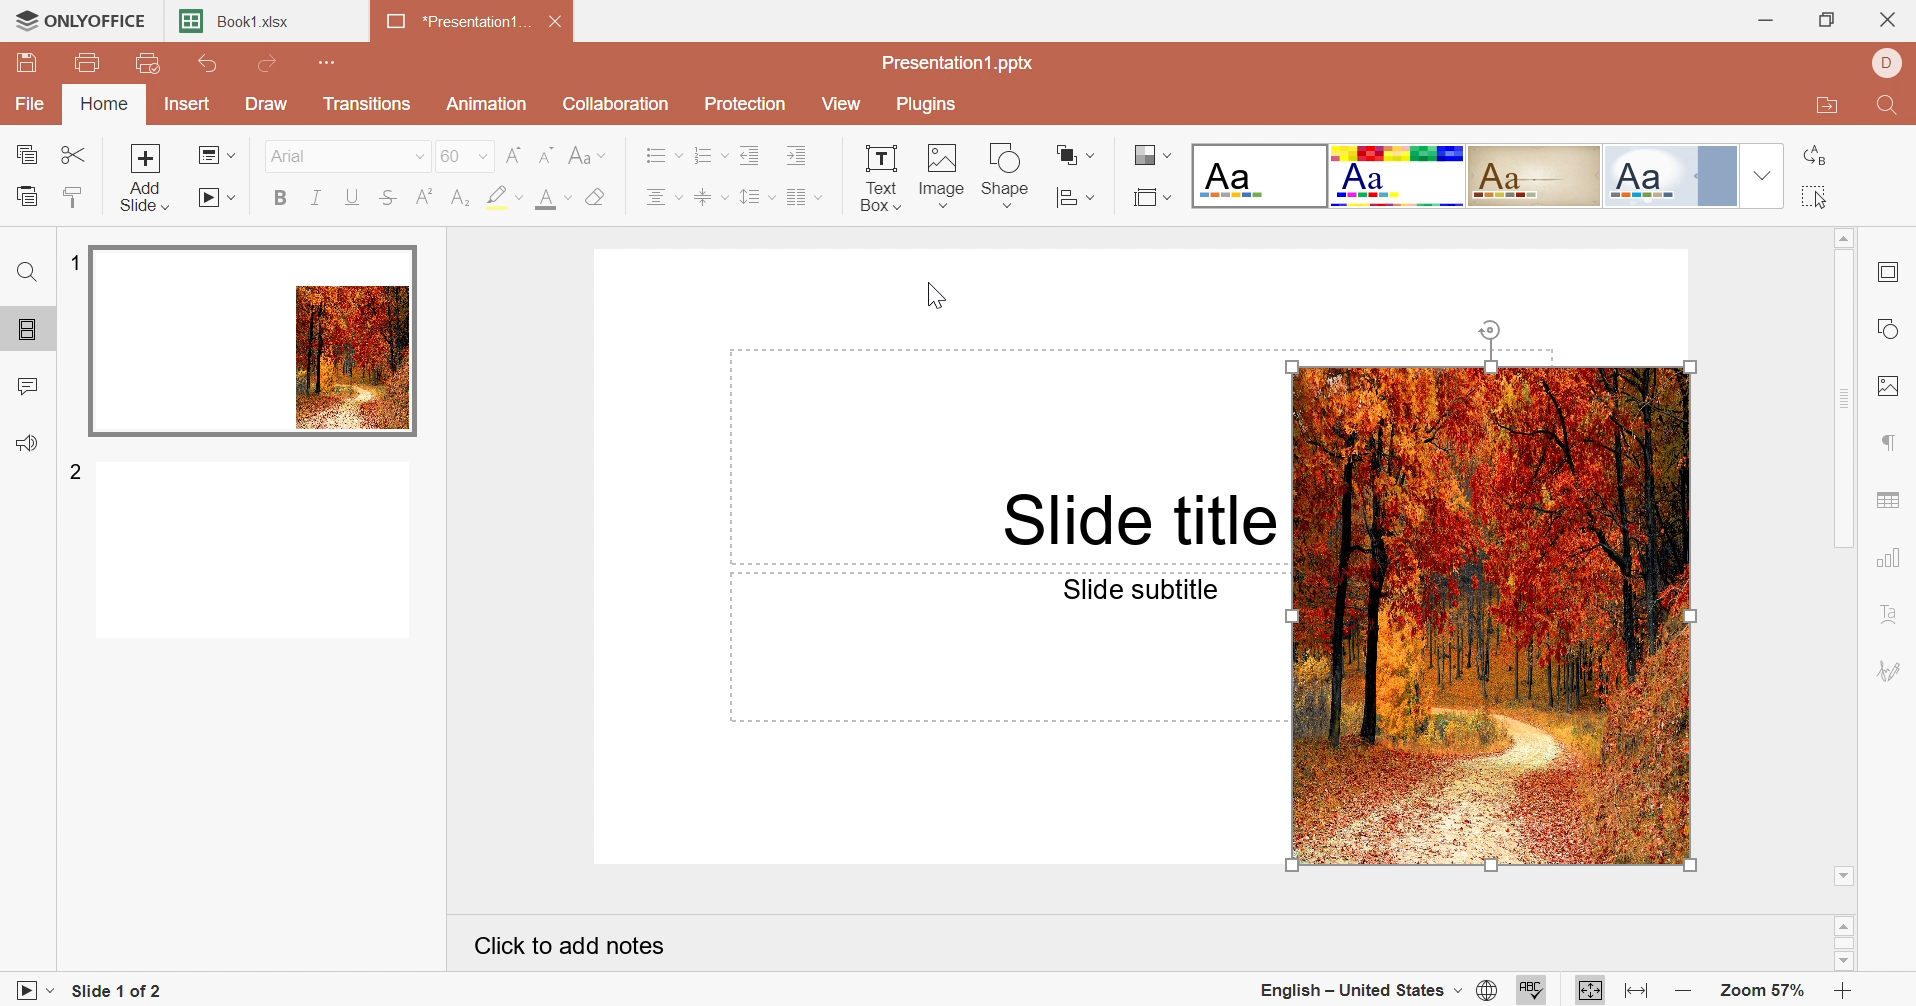 The width and height of the screenshot is (1916, 1006). What do you see at coordinates (1823, 21) in the screenshot?
I see `Restore Down` at bounding box center [1823, 21].